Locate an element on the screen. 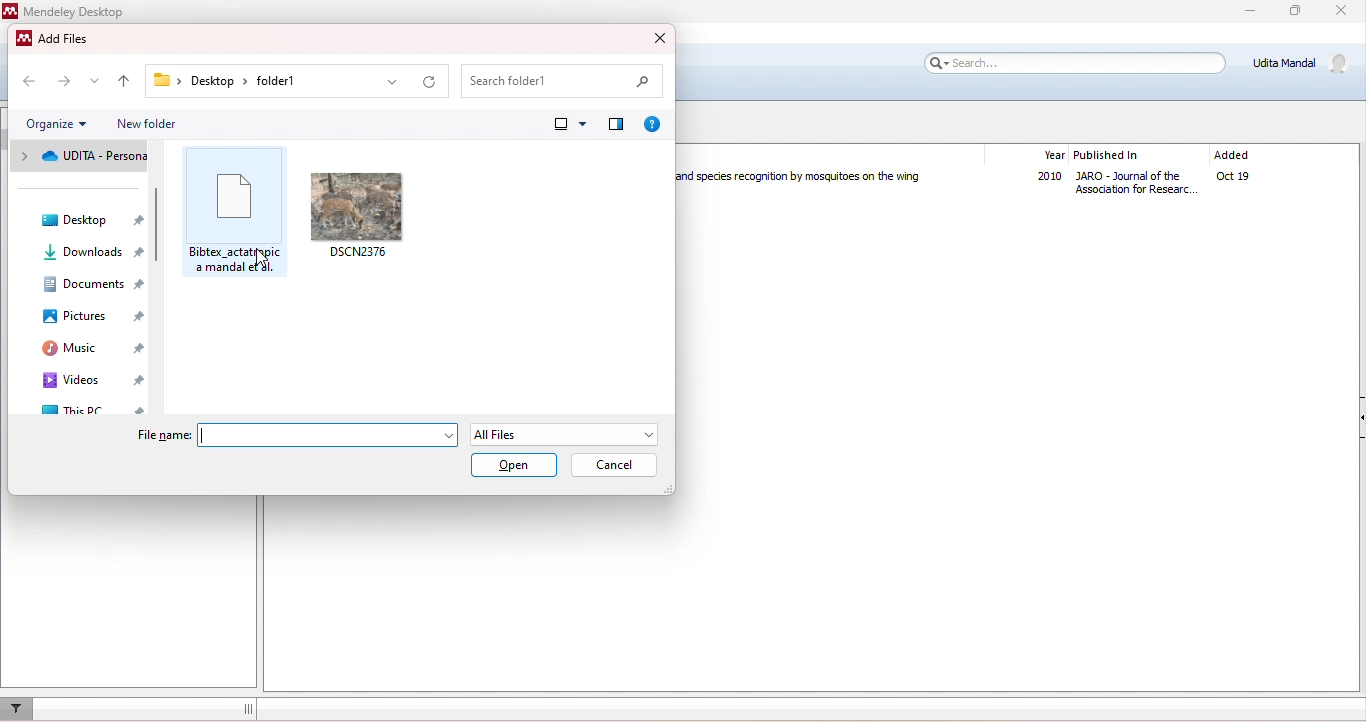  File name: is located at coordinates (164, 435).